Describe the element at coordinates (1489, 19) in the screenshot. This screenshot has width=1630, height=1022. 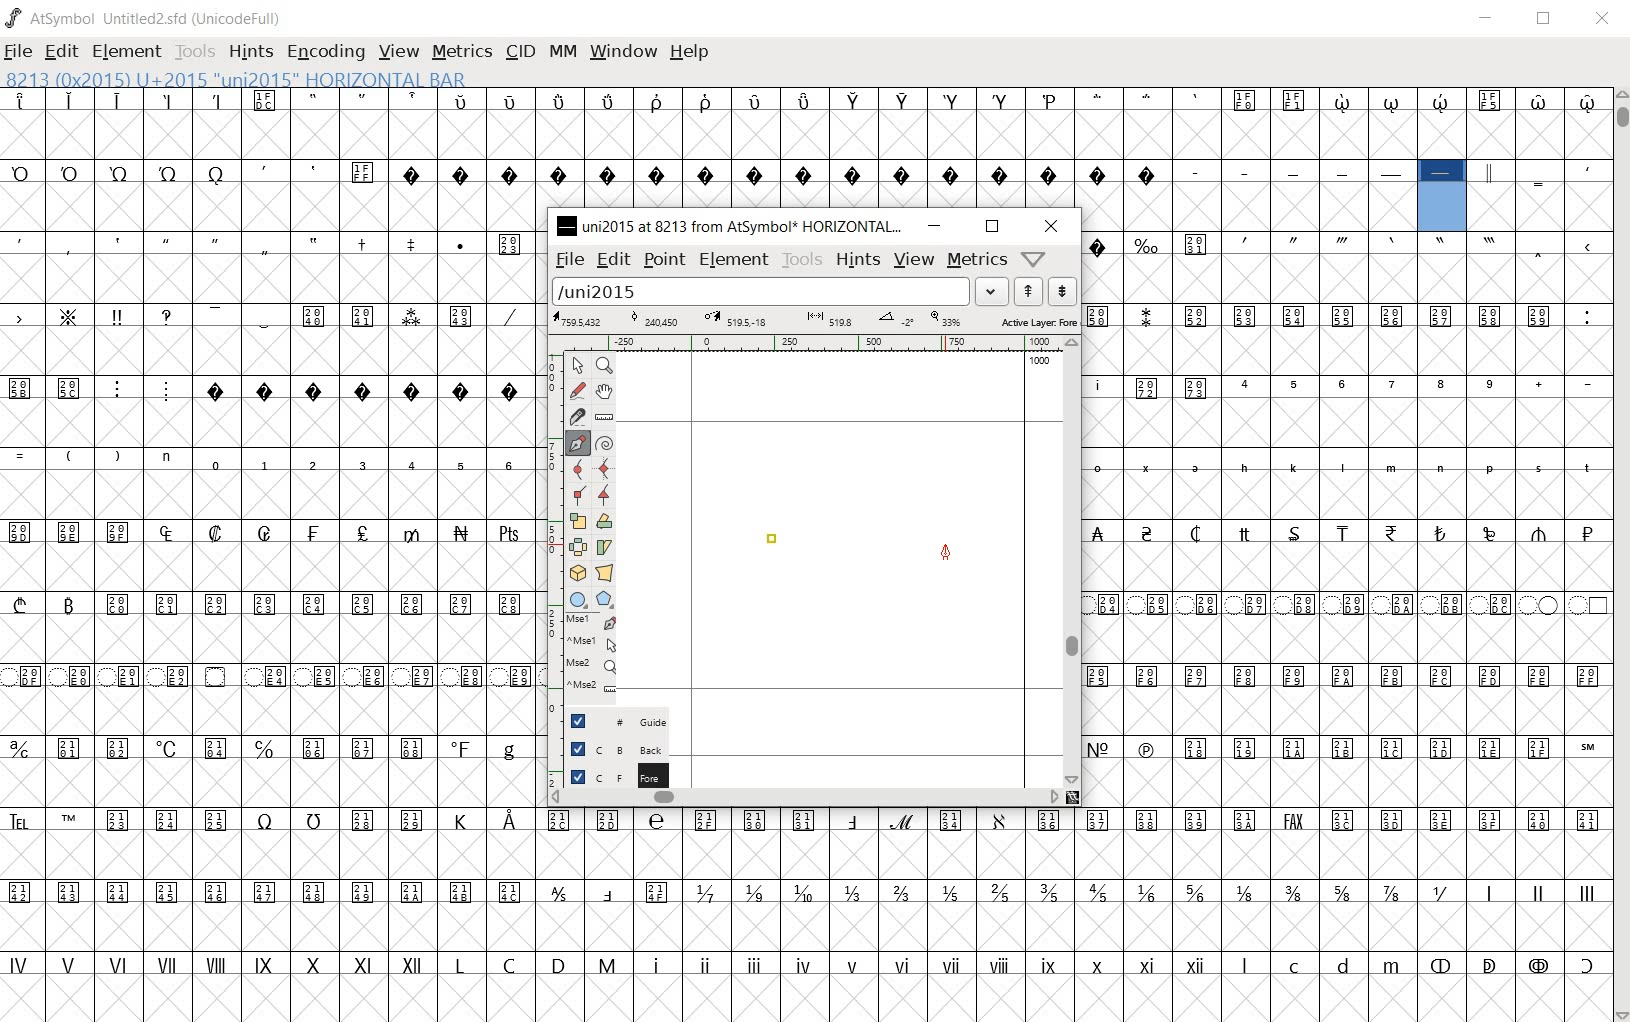
I see `MINIMIZE` at that location.